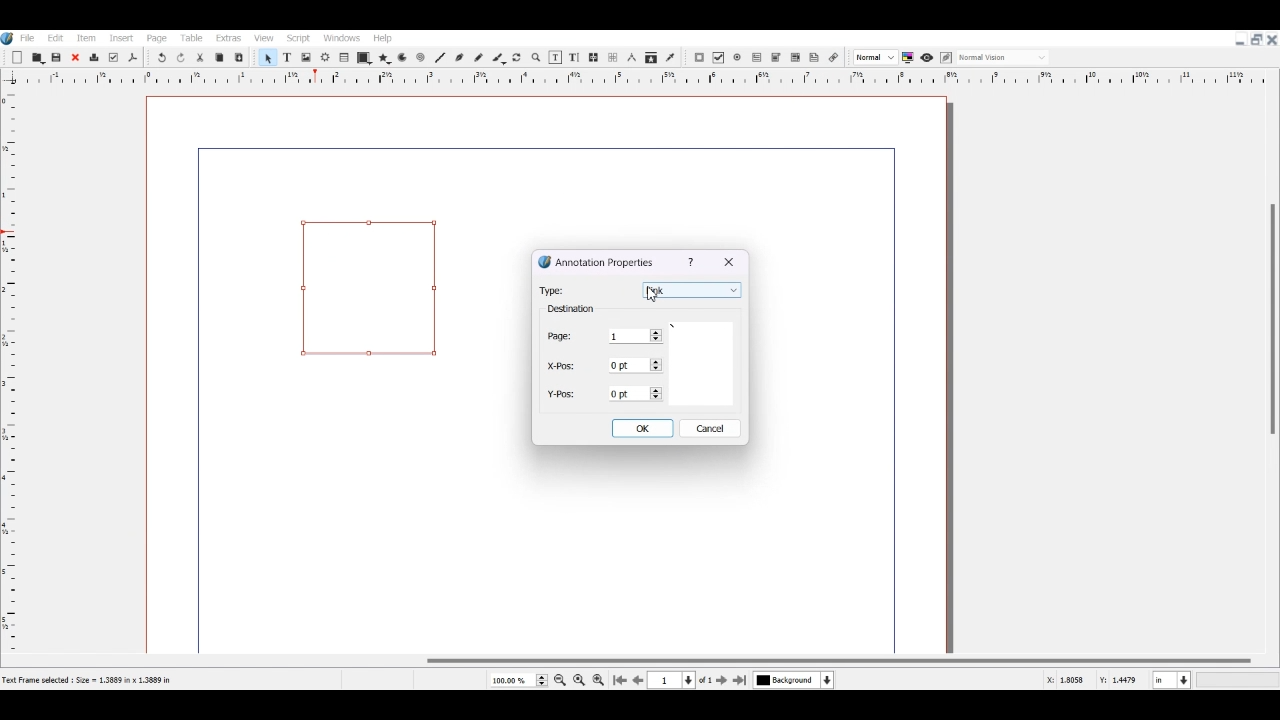 The image size is (1280, 720). What do you see at coordinates (561, 680) in the screenshot?
I see `Zoom out` at bounding box center [561, 680].